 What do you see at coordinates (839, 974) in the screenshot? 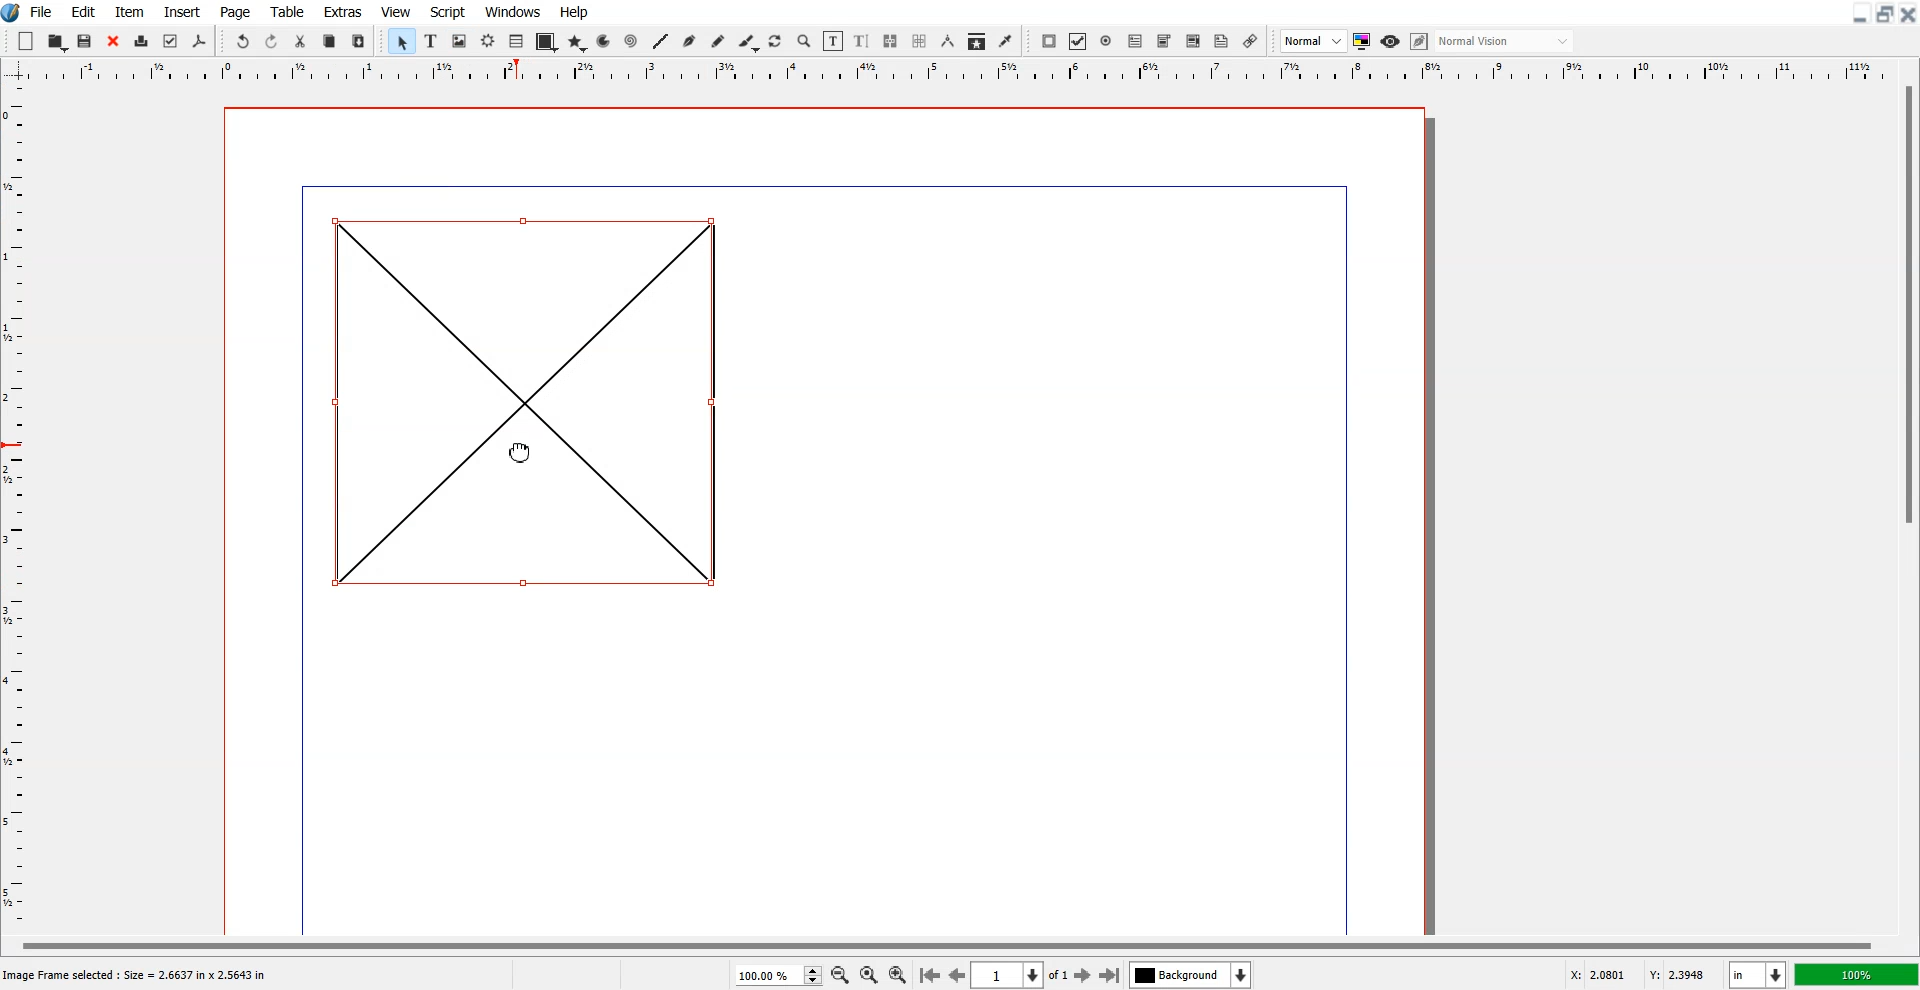
I see `Zoom Out` at bounding box center [839, 974].